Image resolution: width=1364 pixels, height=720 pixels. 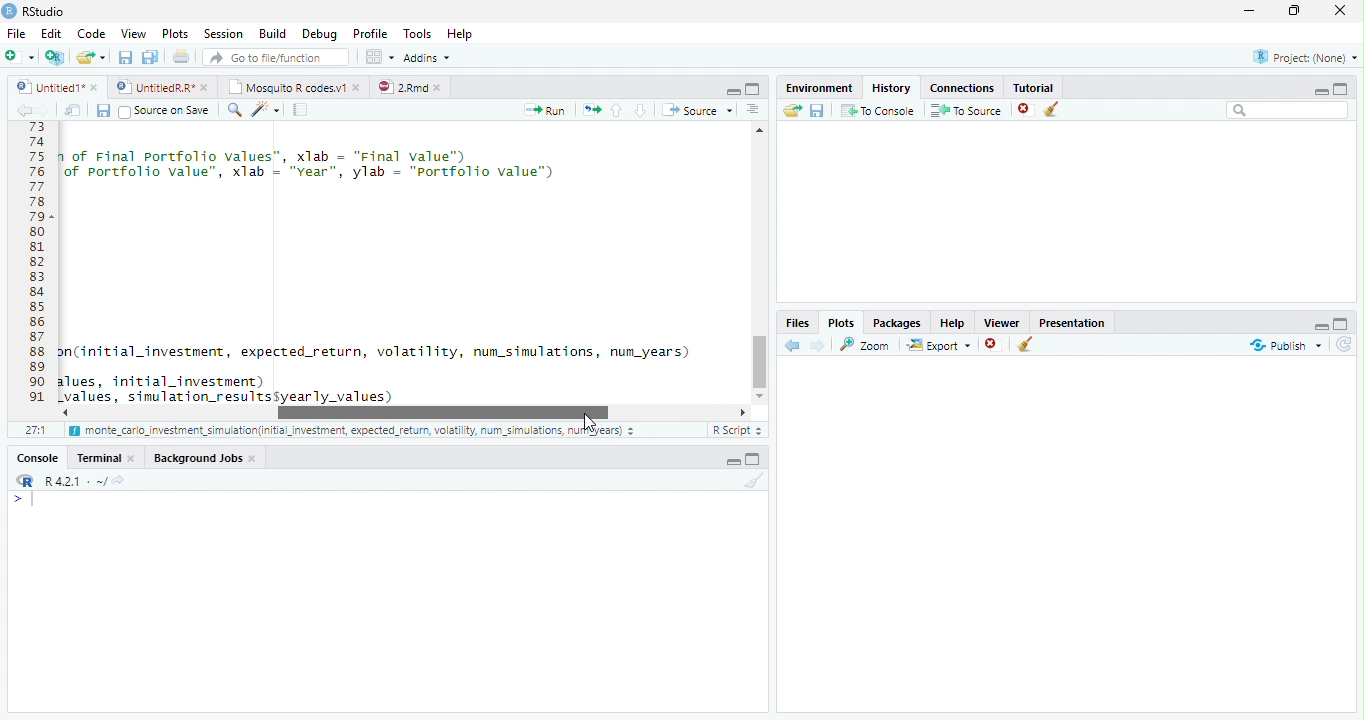 What do you see at coordinates (798, 322) in the screenshot?
I see `Files` at bounding box center [798, 322].